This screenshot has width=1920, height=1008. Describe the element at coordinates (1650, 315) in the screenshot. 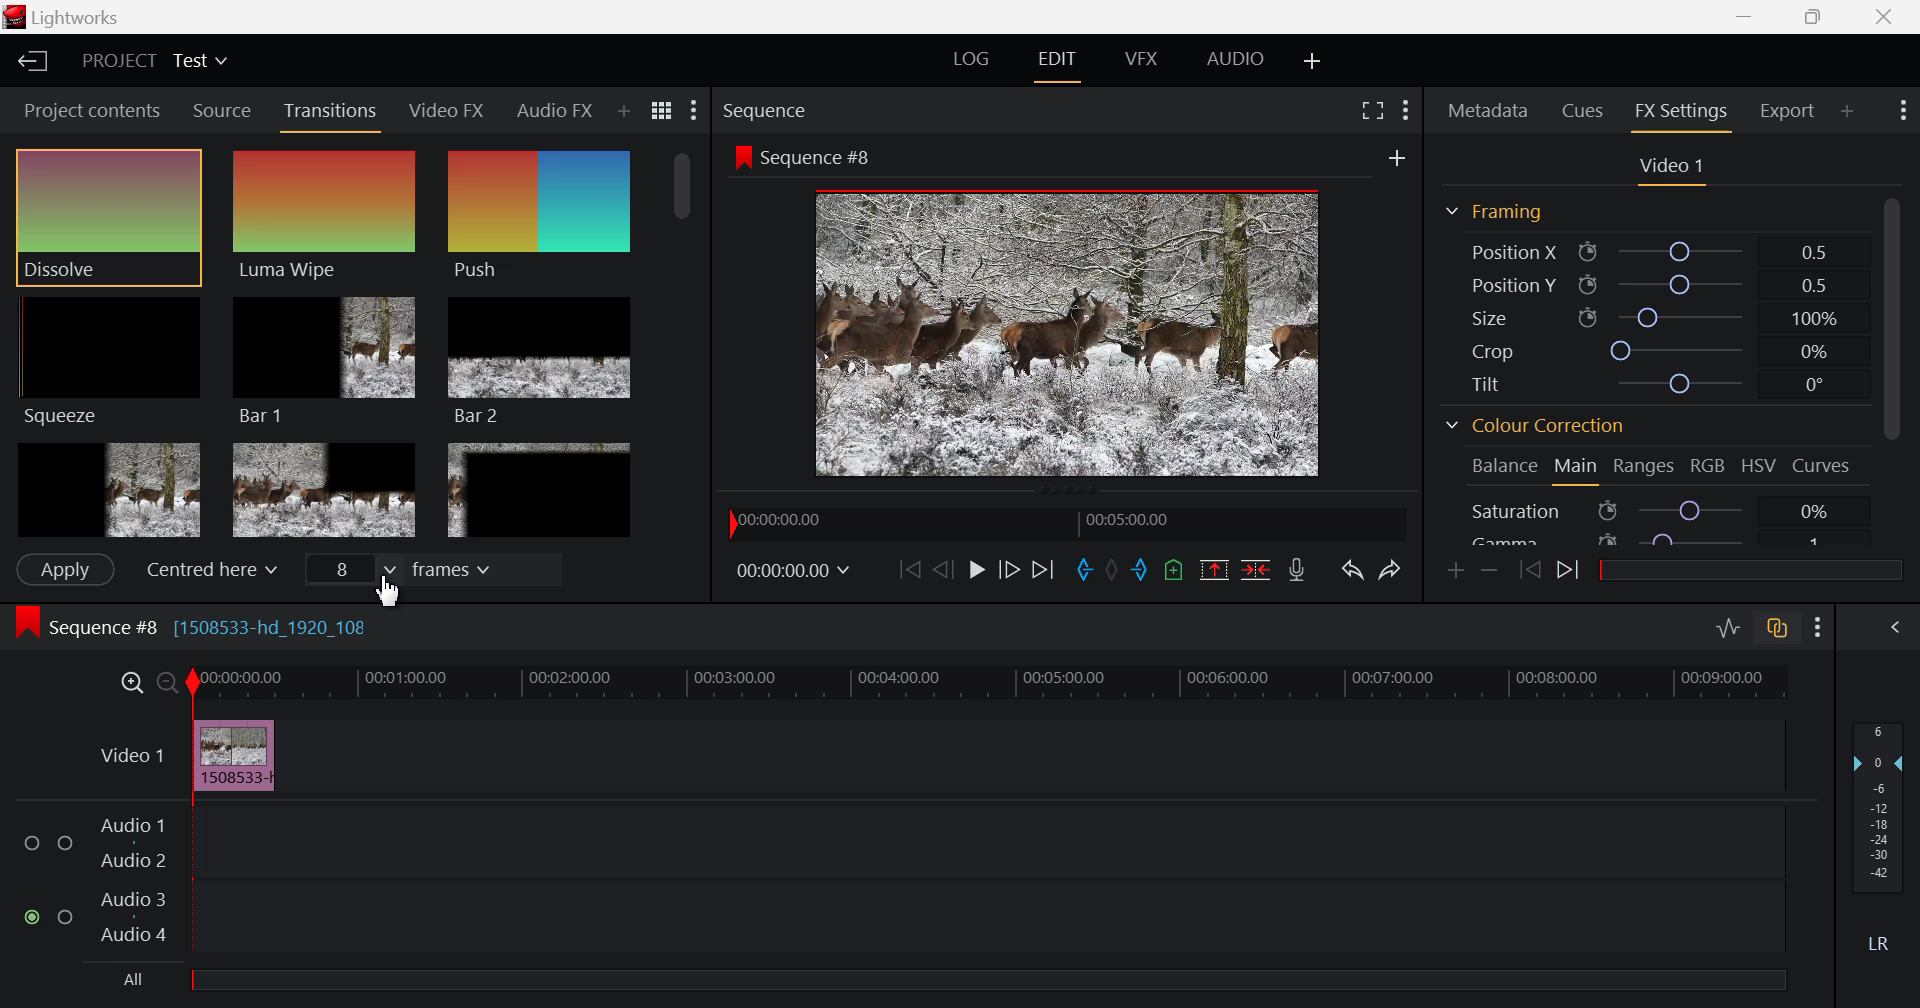

I see `Size` at that location.